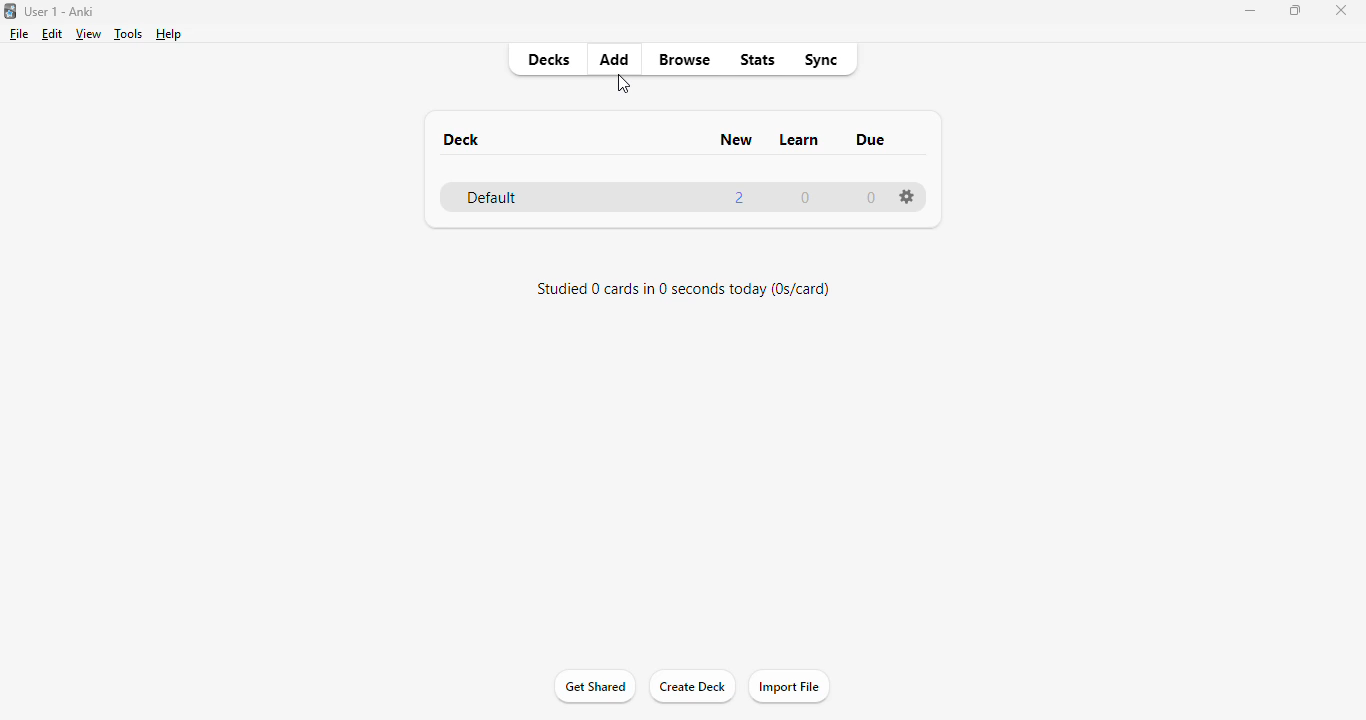  I want to click on import file, so click(787, 687).